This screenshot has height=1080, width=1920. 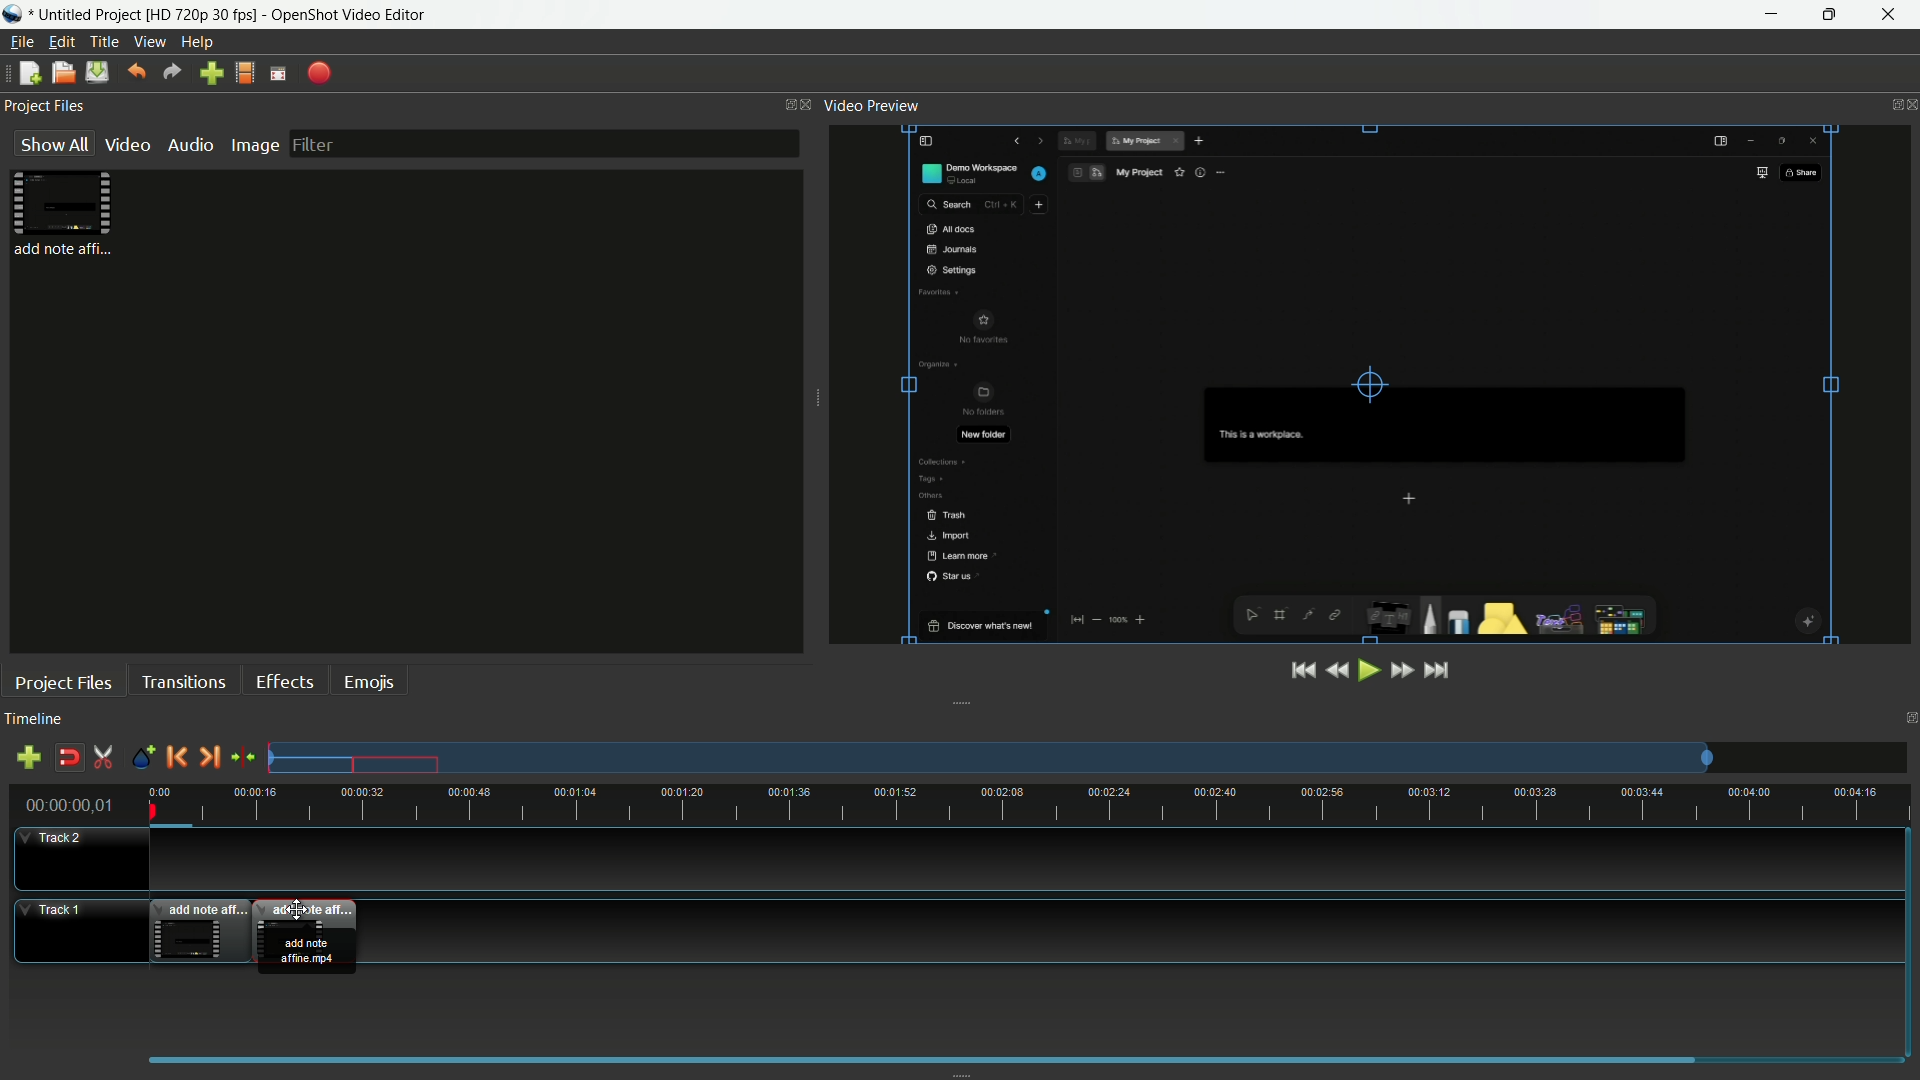 What do you see at coordinates (73, 931) in the screenshot?
I see `track-1` at bounding box center [73, 931].